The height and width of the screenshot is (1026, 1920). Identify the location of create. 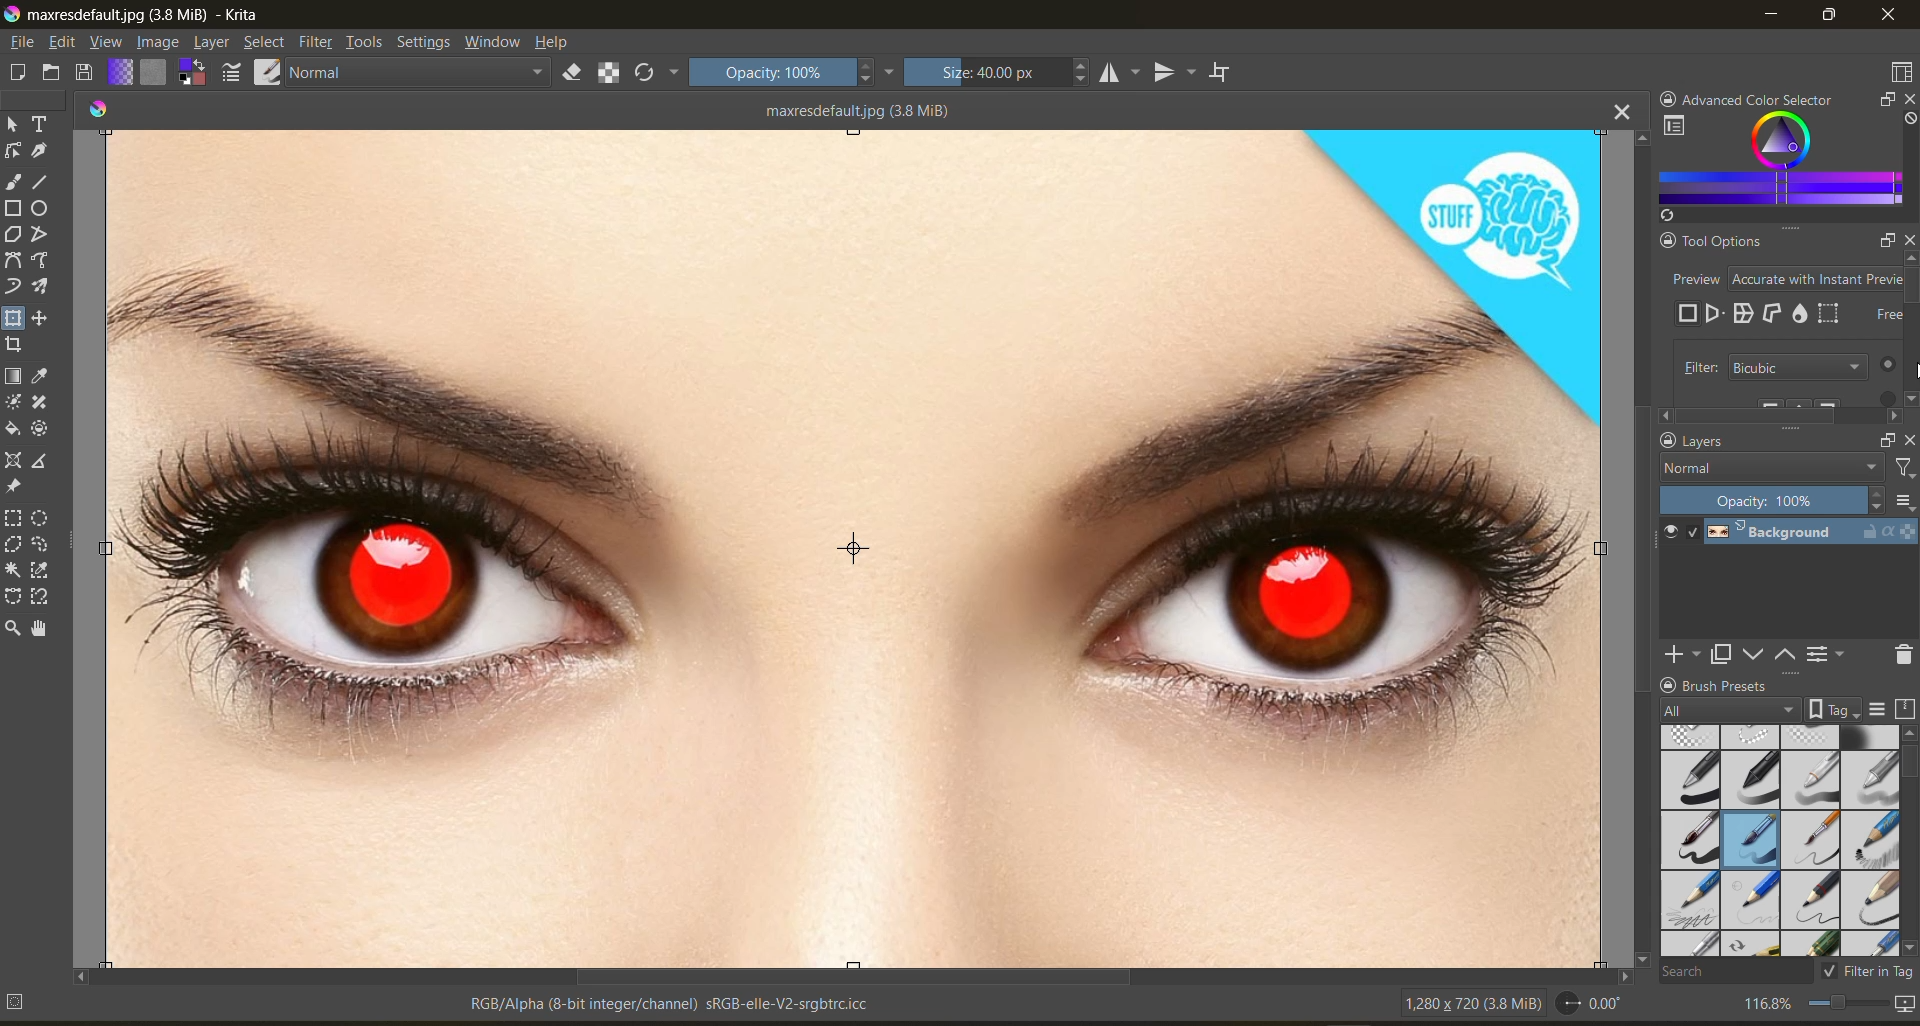
(16, 75).